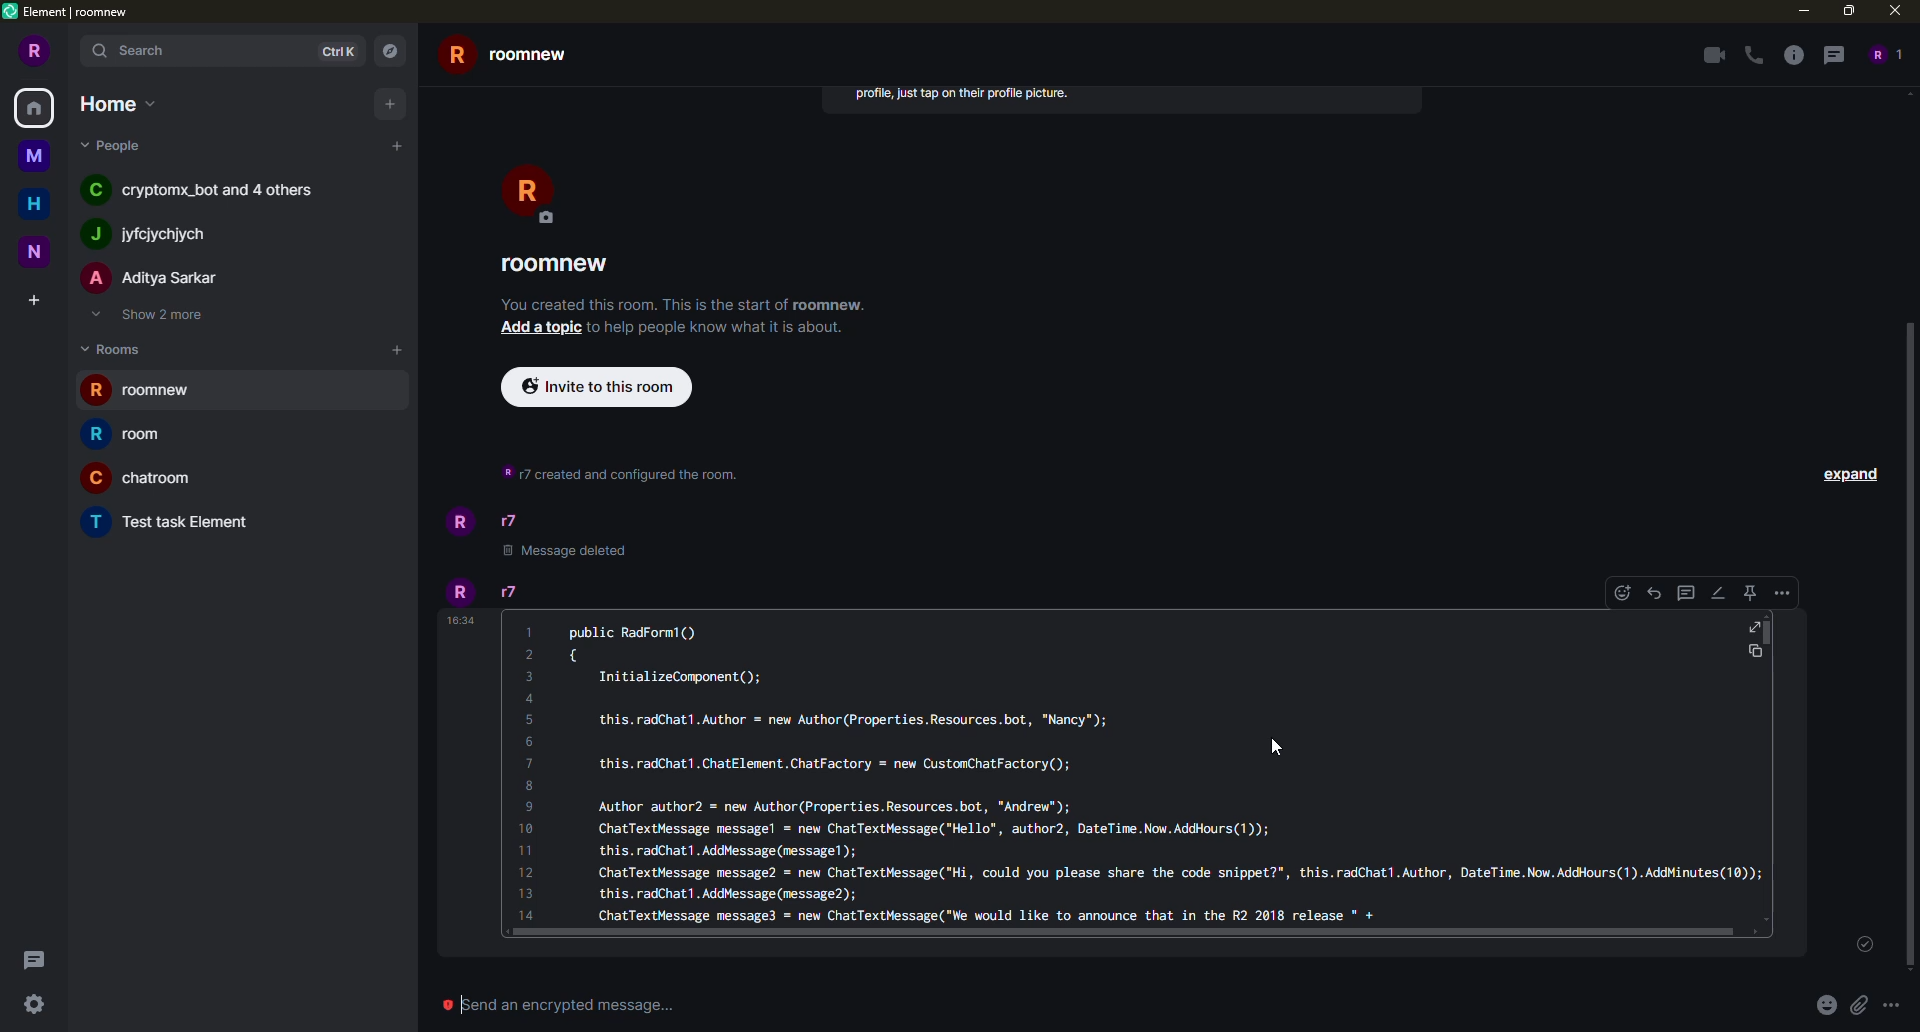 Image resolution: width=1920 pixels, height=1032 pixels. What do you see at coordinates (561, 265) in the screenshot?
I see `room` at bounding box center [561, 265].